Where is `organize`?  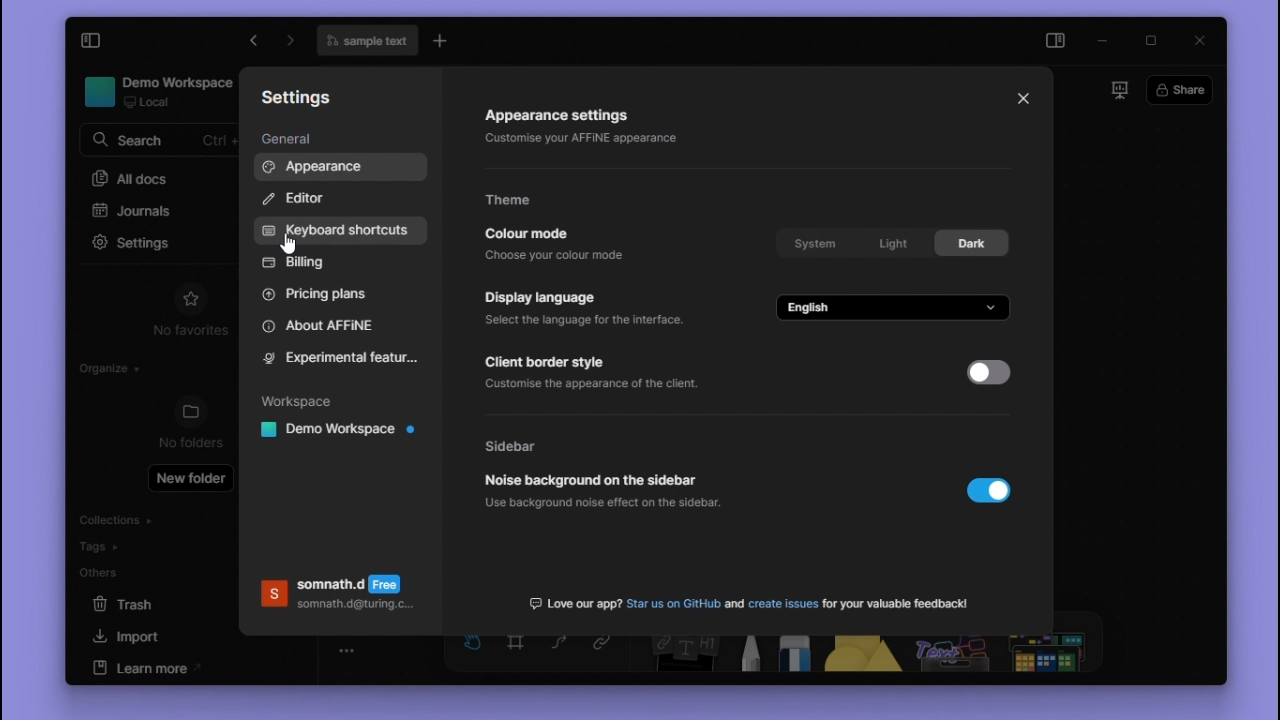
organize is located at coordinates (102, 365).